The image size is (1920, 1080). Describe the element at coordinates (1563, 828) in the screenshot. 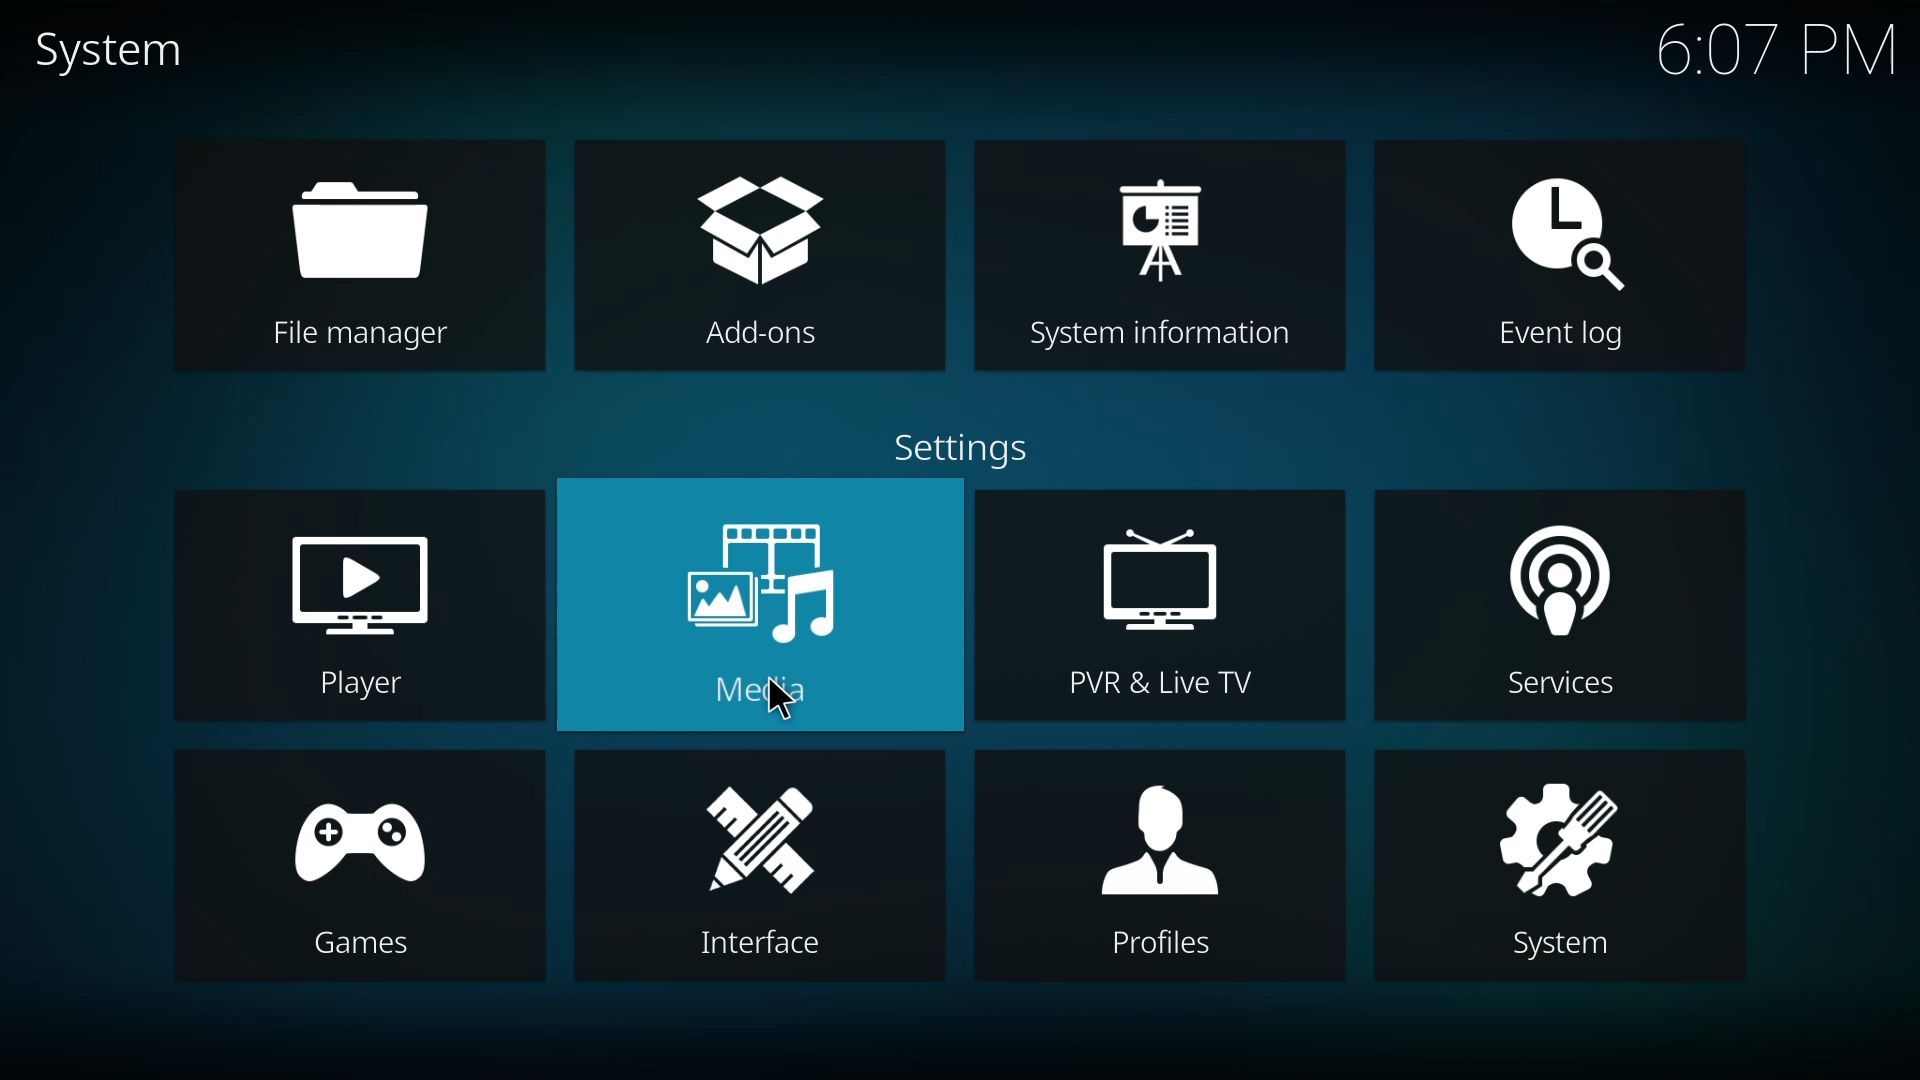

I see `system` at that location.